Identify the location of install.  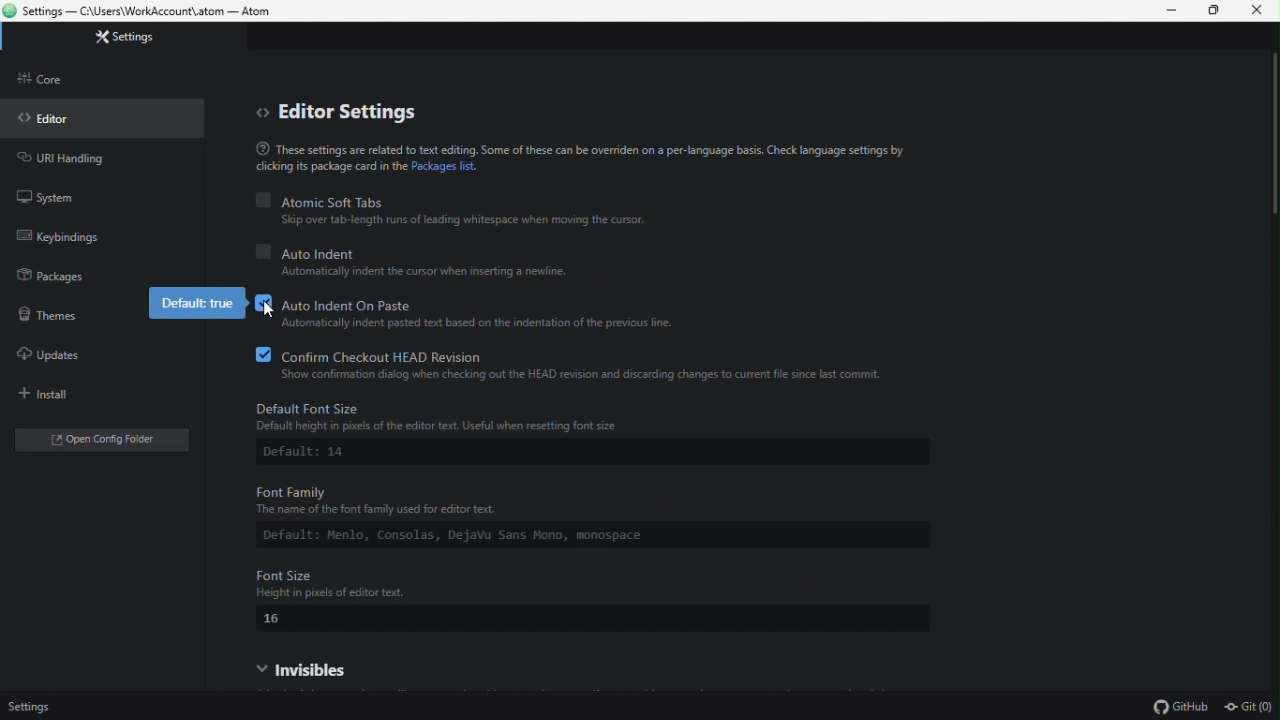
(61, 395).